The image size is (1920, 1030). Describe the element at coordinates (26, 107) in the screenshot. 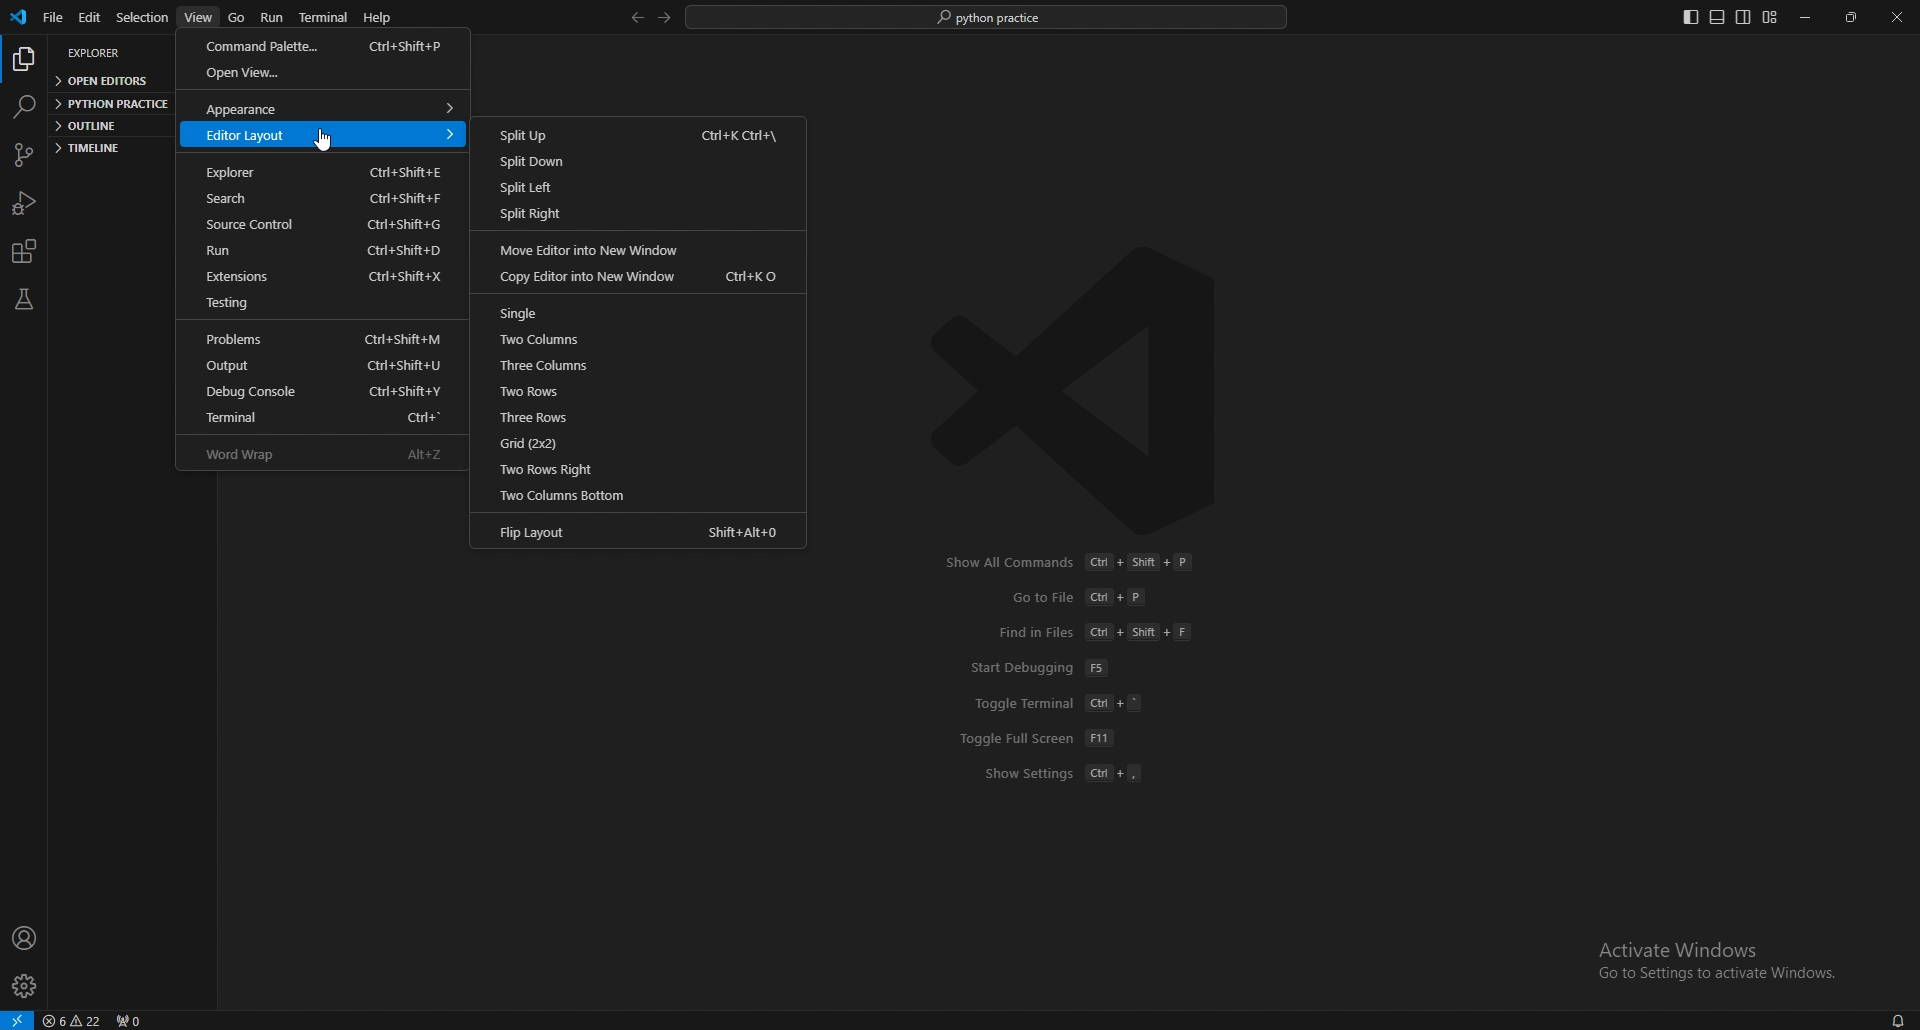

I see `search` at that location.